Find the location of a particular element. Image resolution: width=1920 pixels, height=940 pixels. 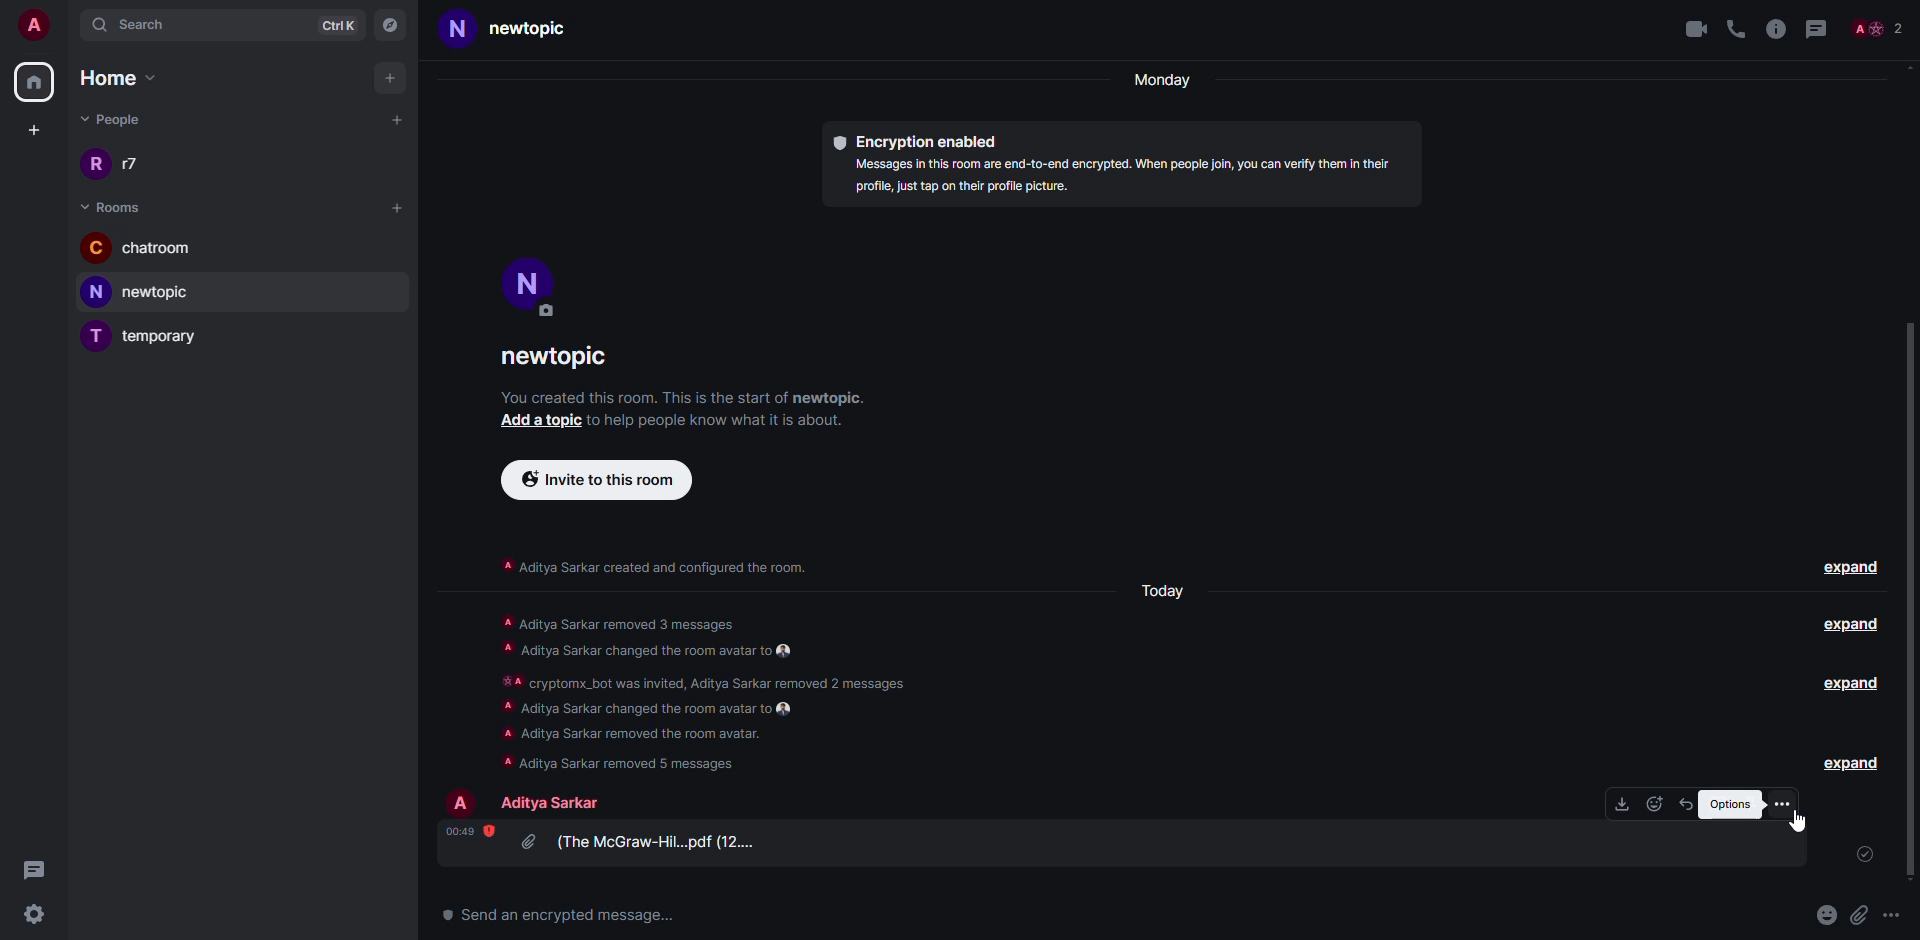

attachment is located at coordinates (646, 841).